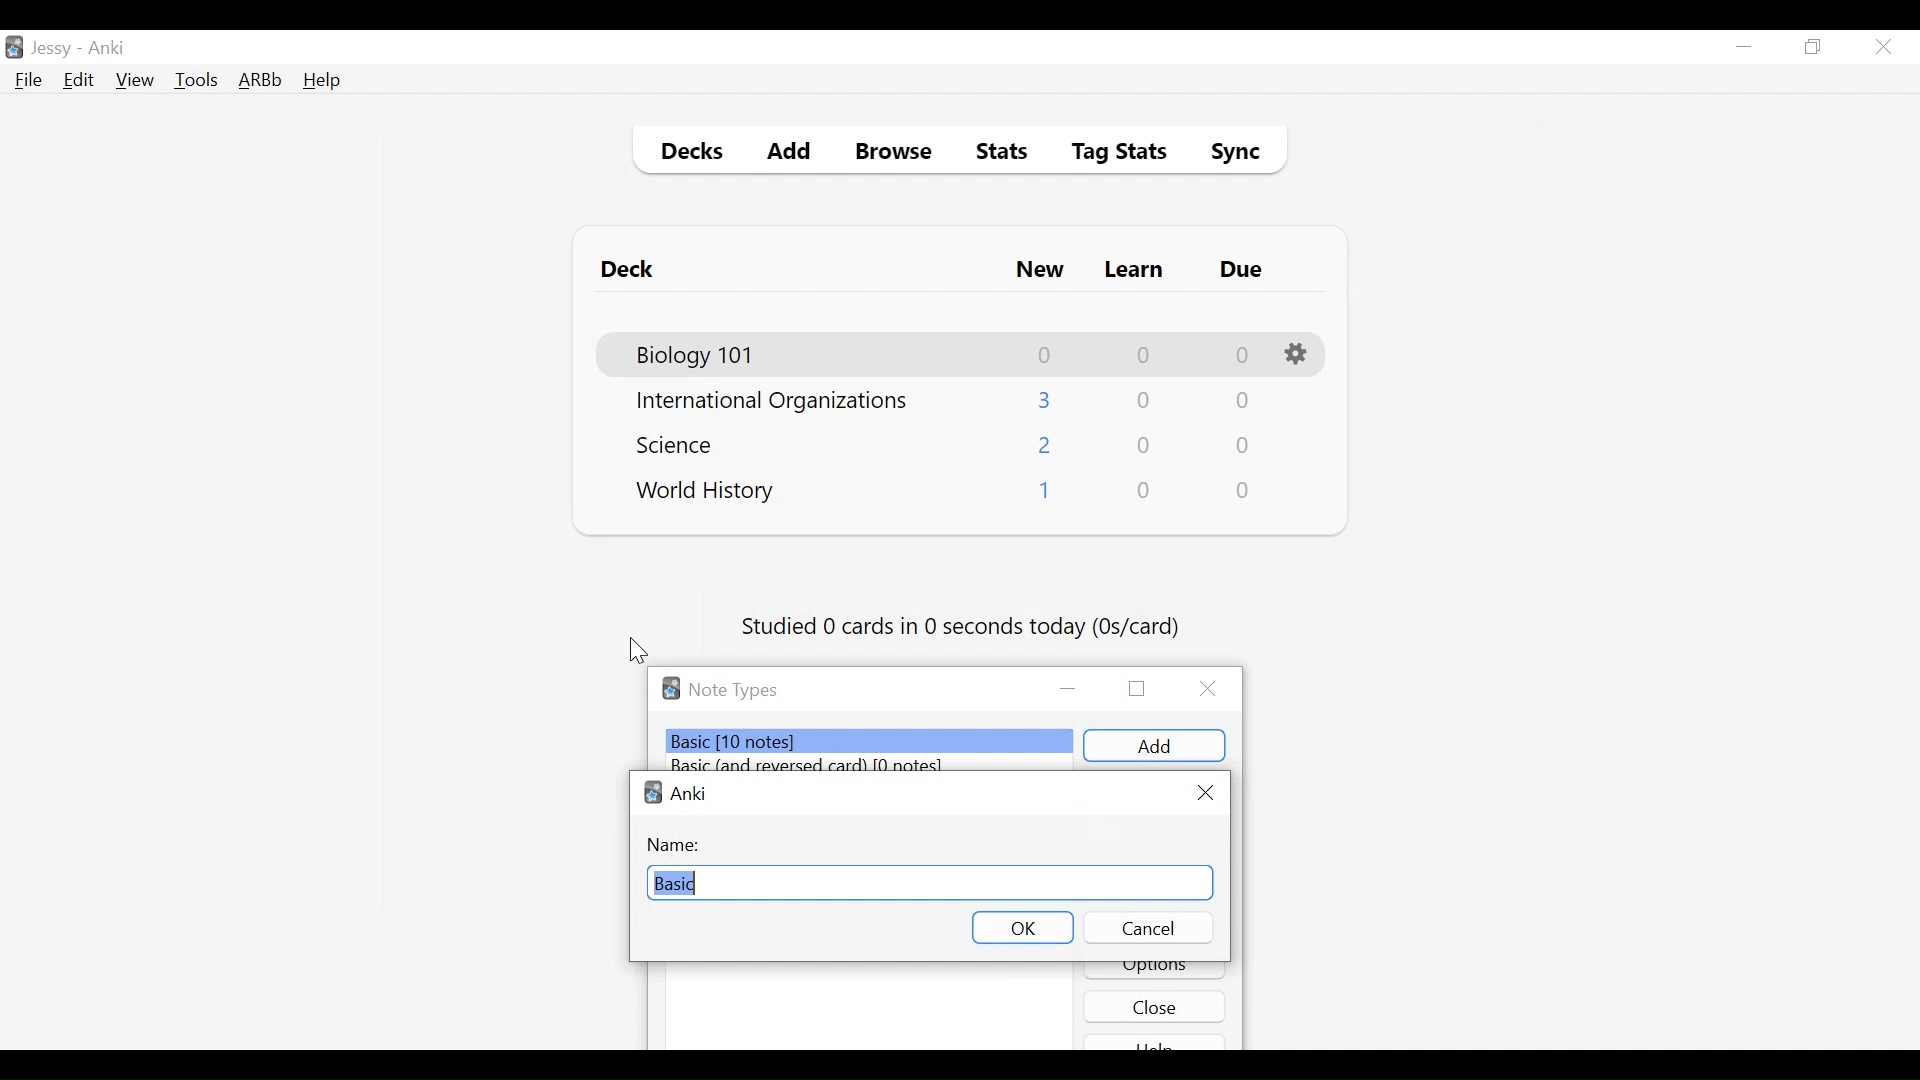  I want to click on New, so click(1040, 272).